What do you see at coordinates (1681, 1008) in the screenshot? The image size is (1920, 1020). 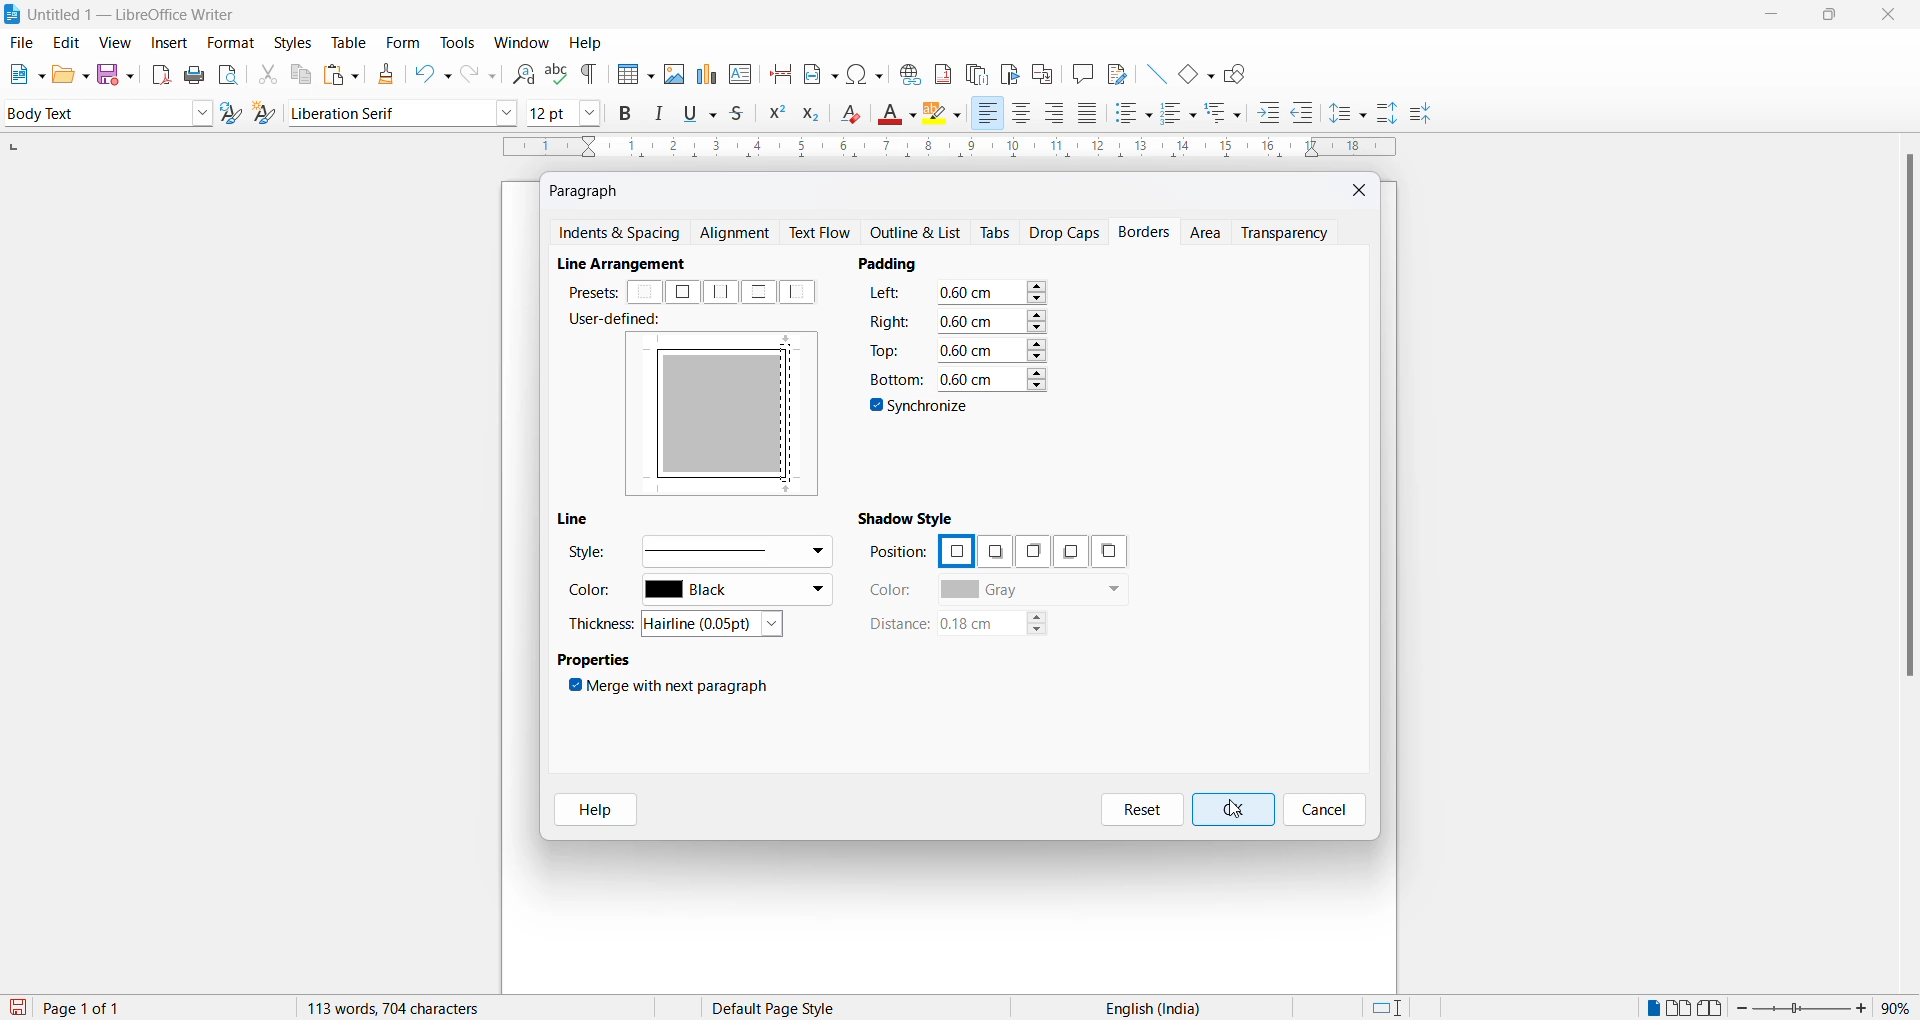 I see `multi page view` at bounding box center [1681, 1008].